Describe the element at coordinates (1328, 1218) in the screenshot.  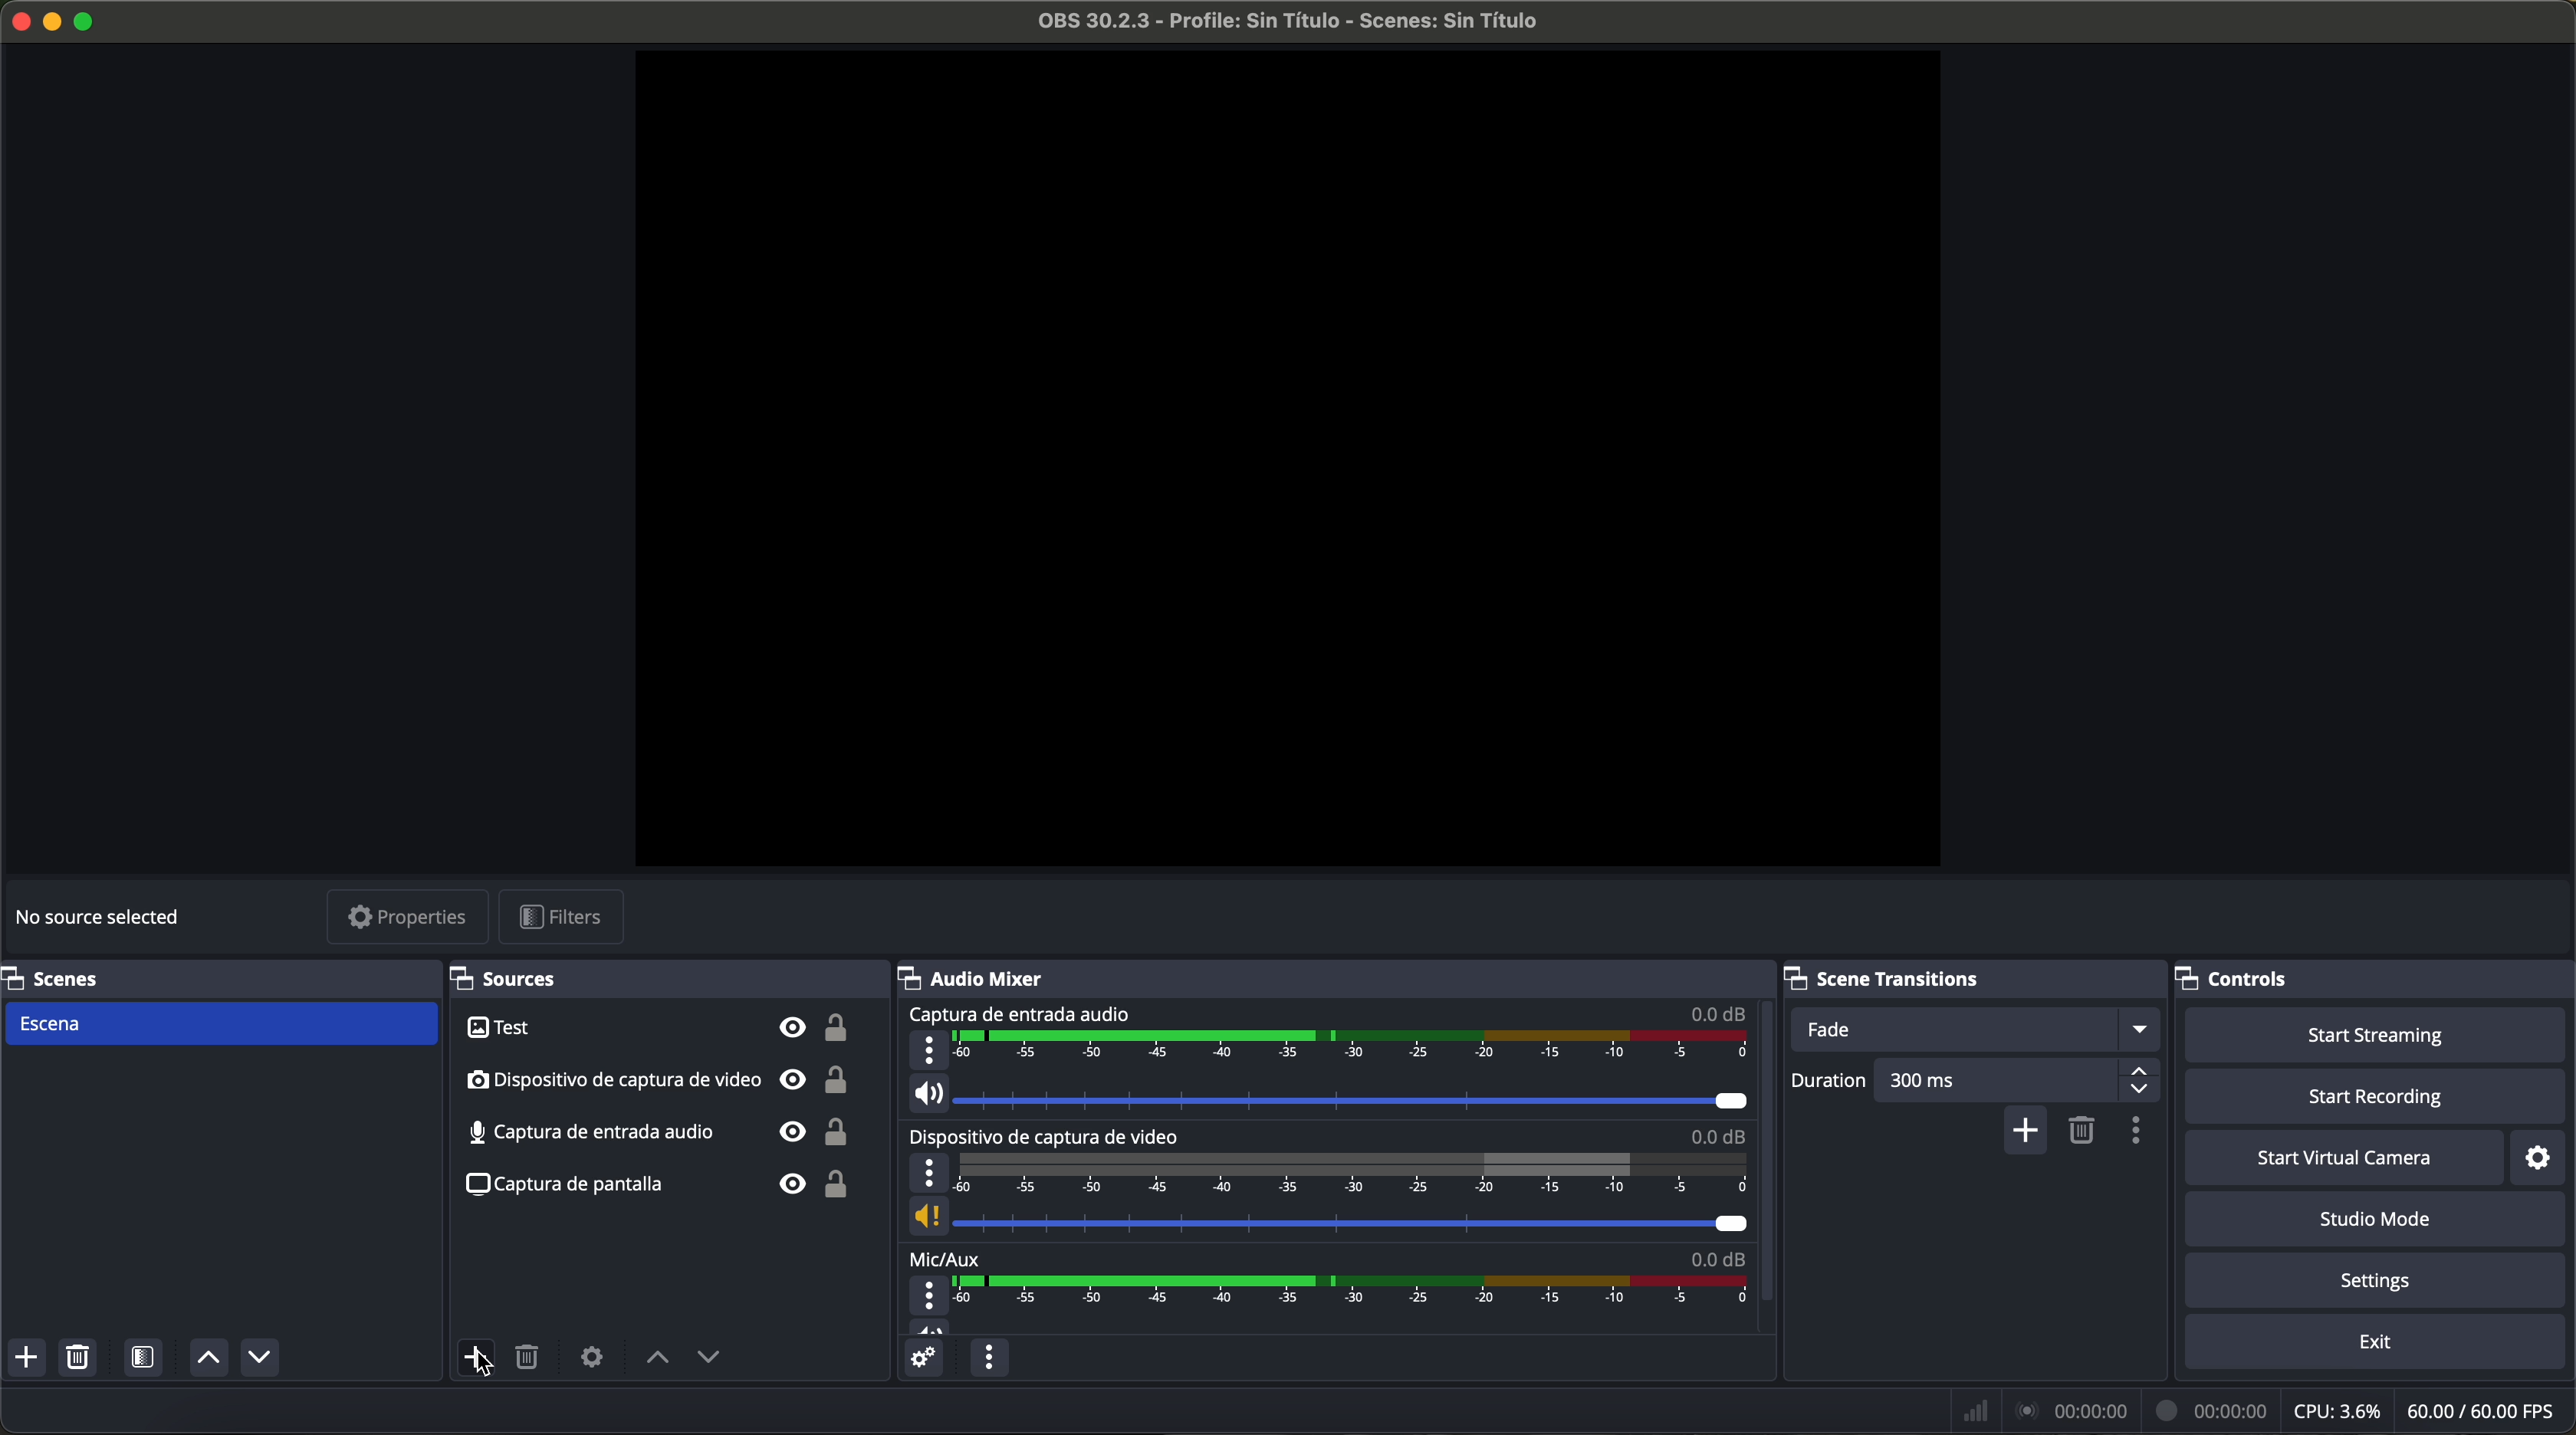
I see `vol` at that location.